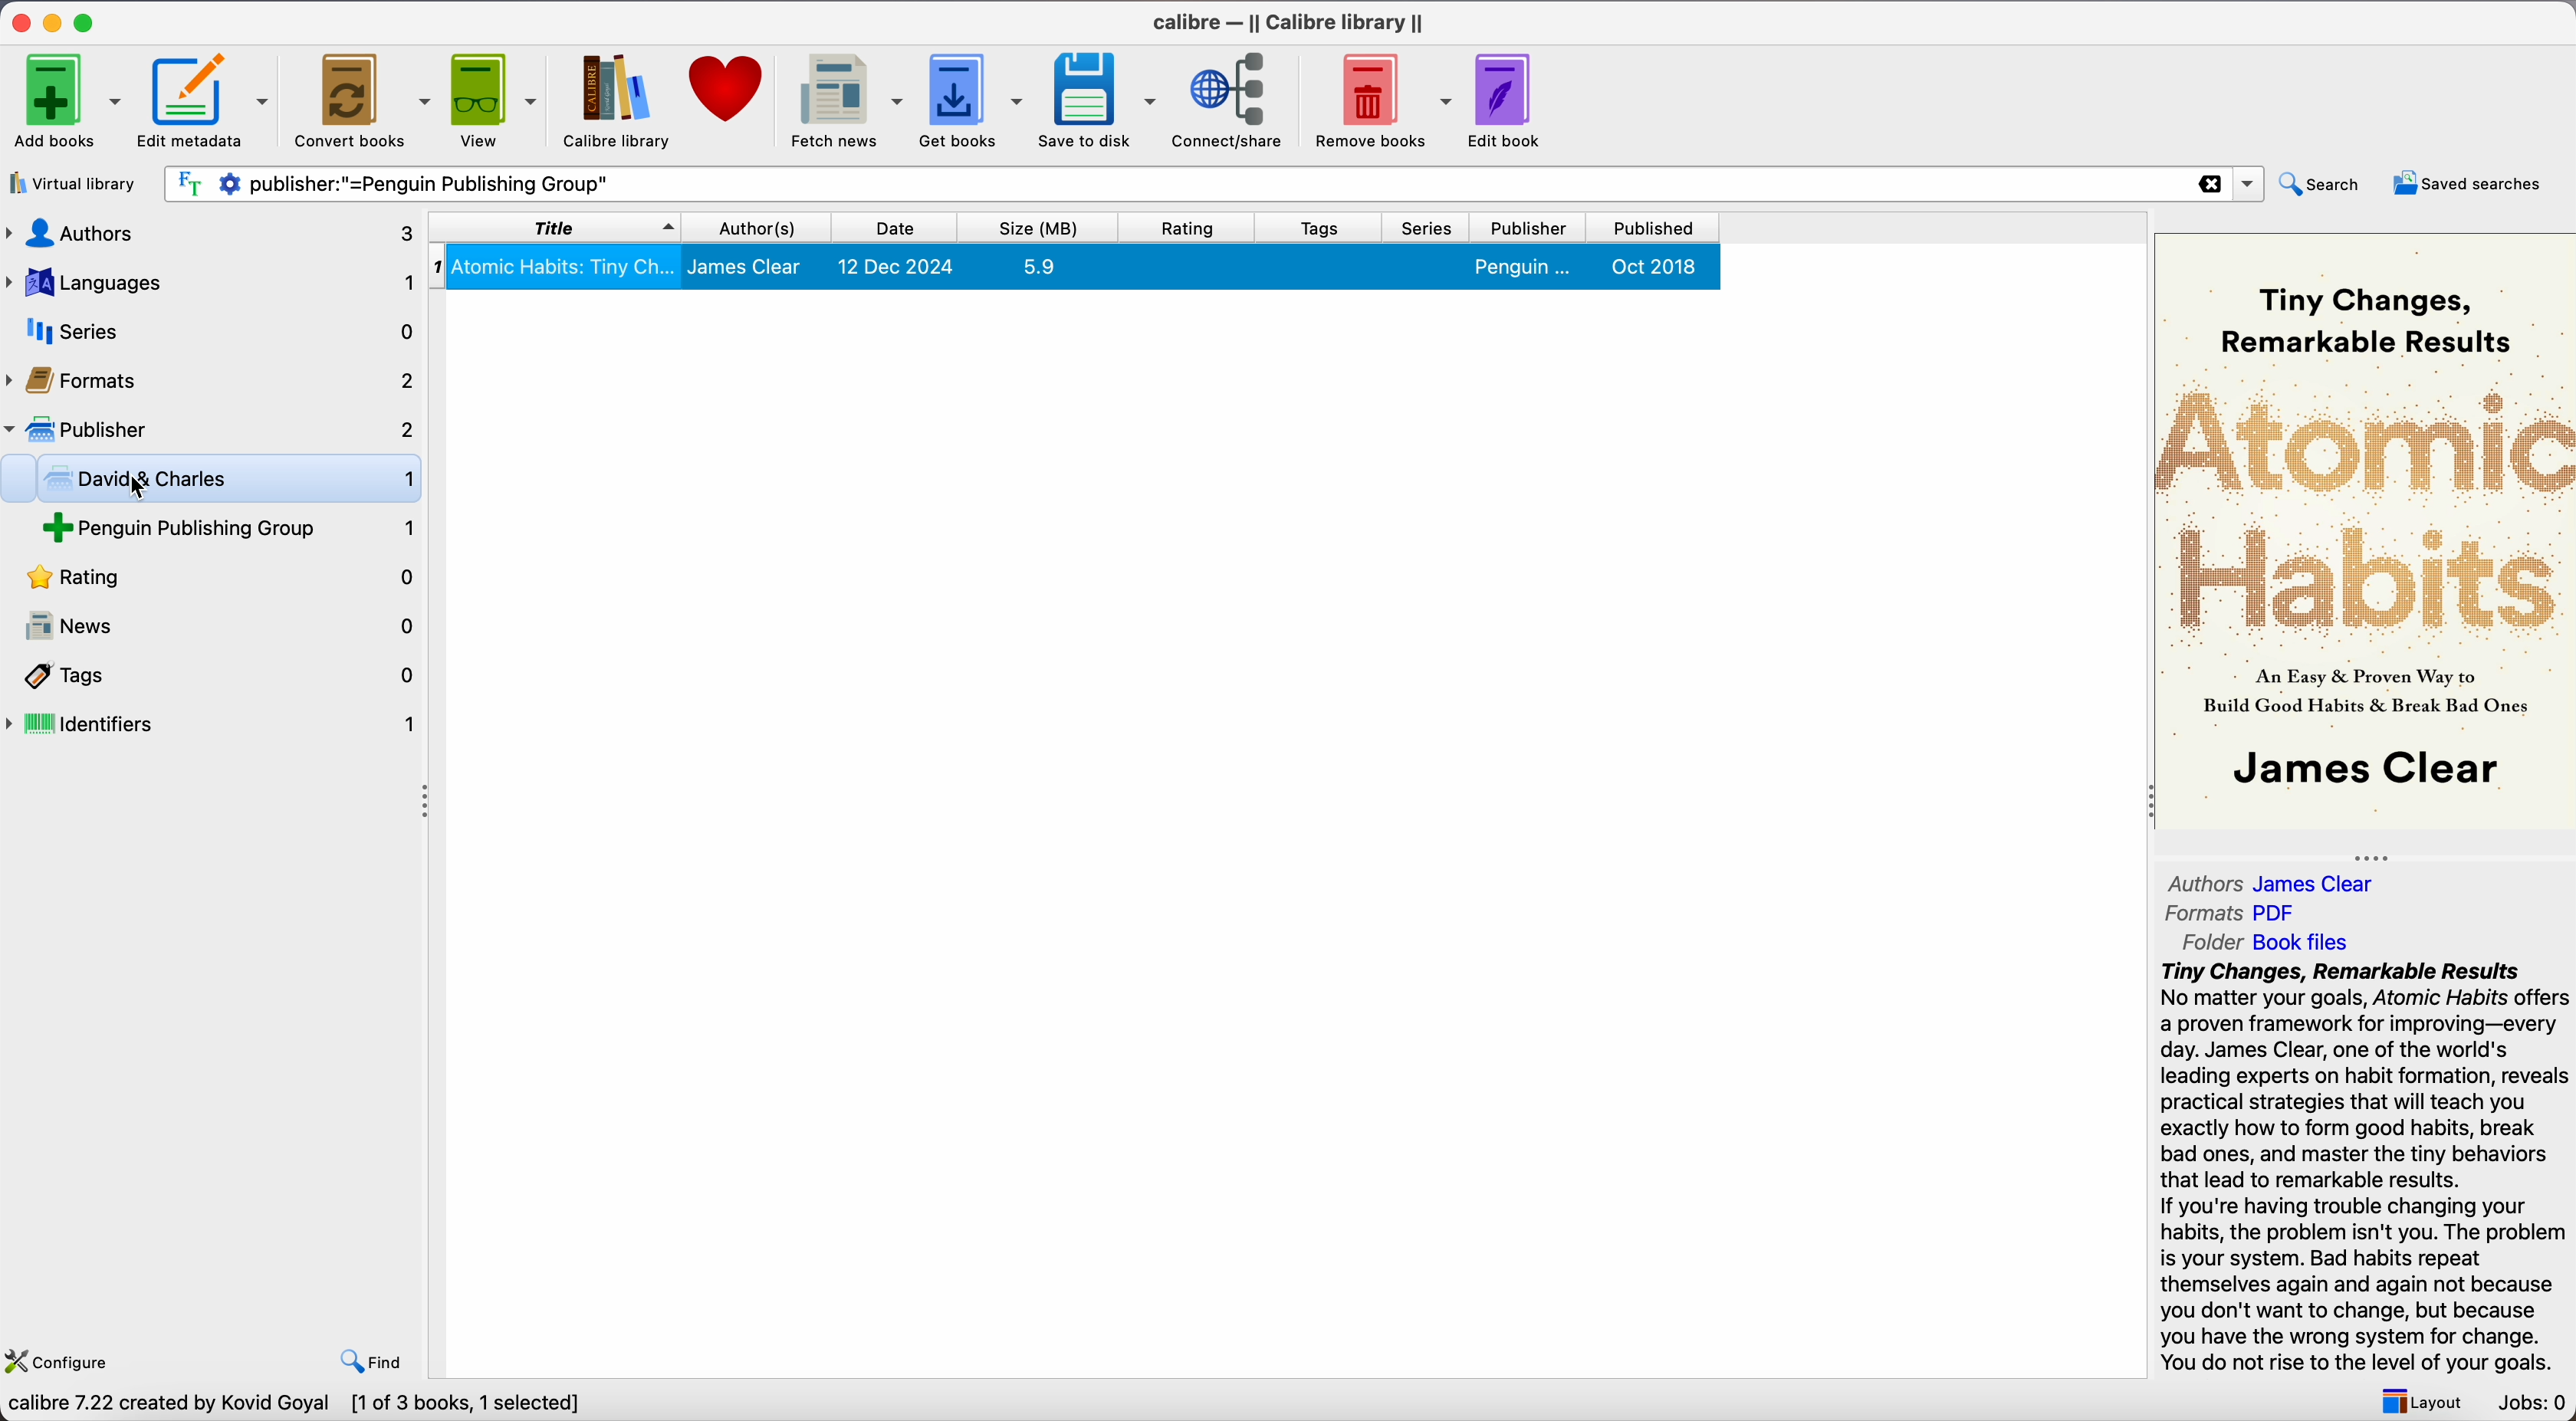 The width and height of the screenshot is (2576, 1421). What do you see at coordinates (1657, 228) in the screenshot?
I see `published` at bounding box center [1657, 228].